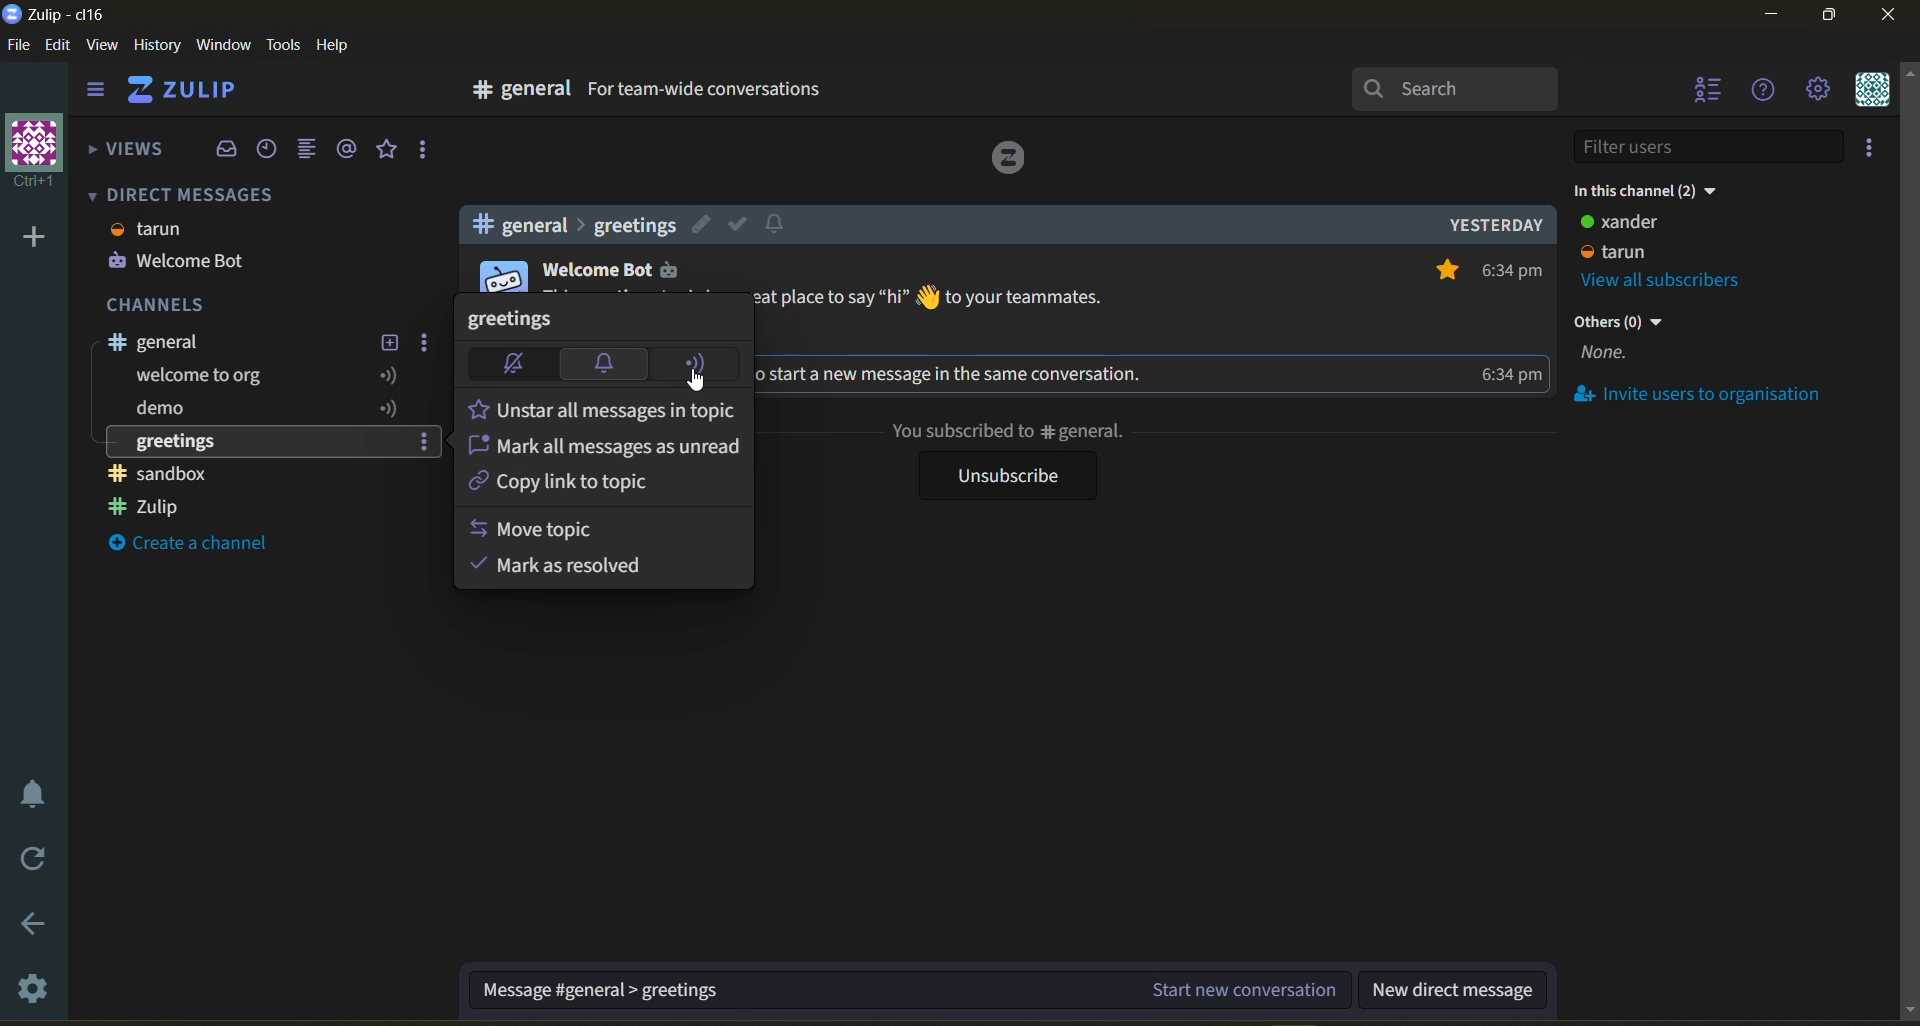  Describe the element at coordinates (1776, 15) in the screenshot. I see `minimize` at that location.